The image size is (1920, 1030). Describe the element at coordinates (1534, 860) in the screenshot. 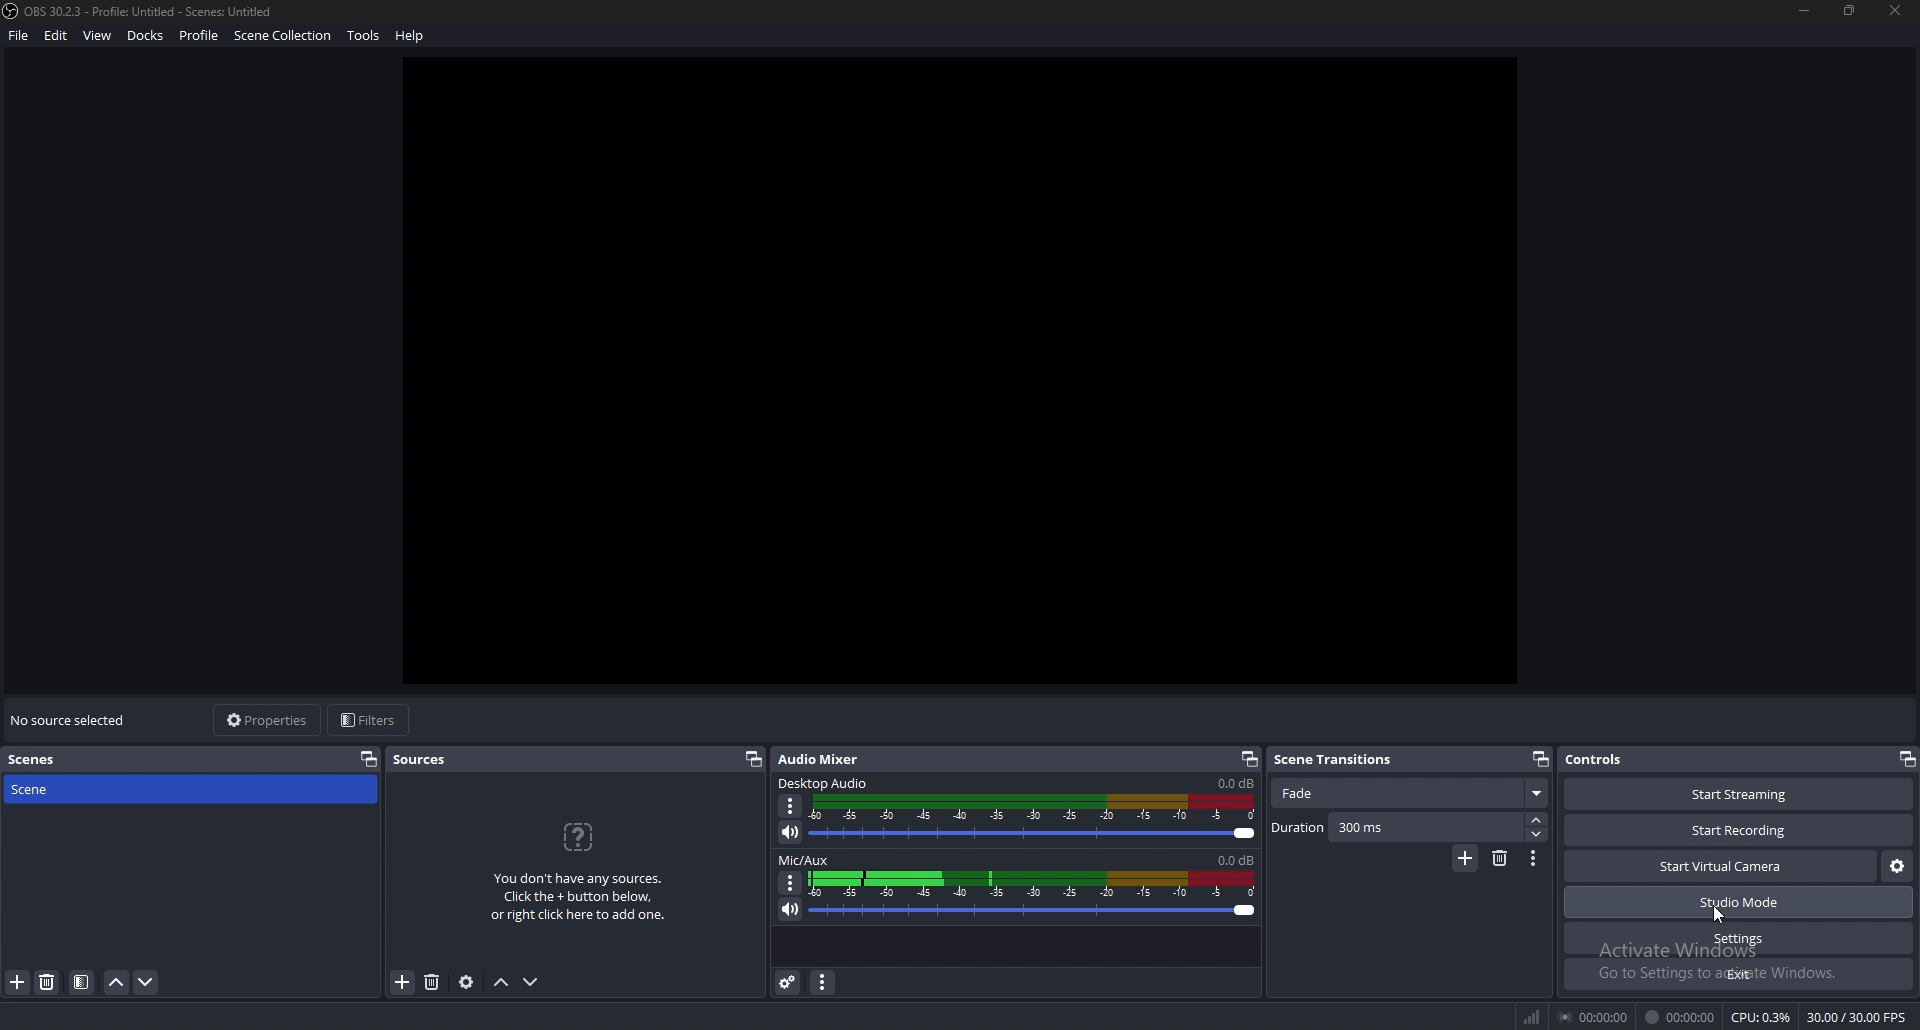

I see `Options` at that location.